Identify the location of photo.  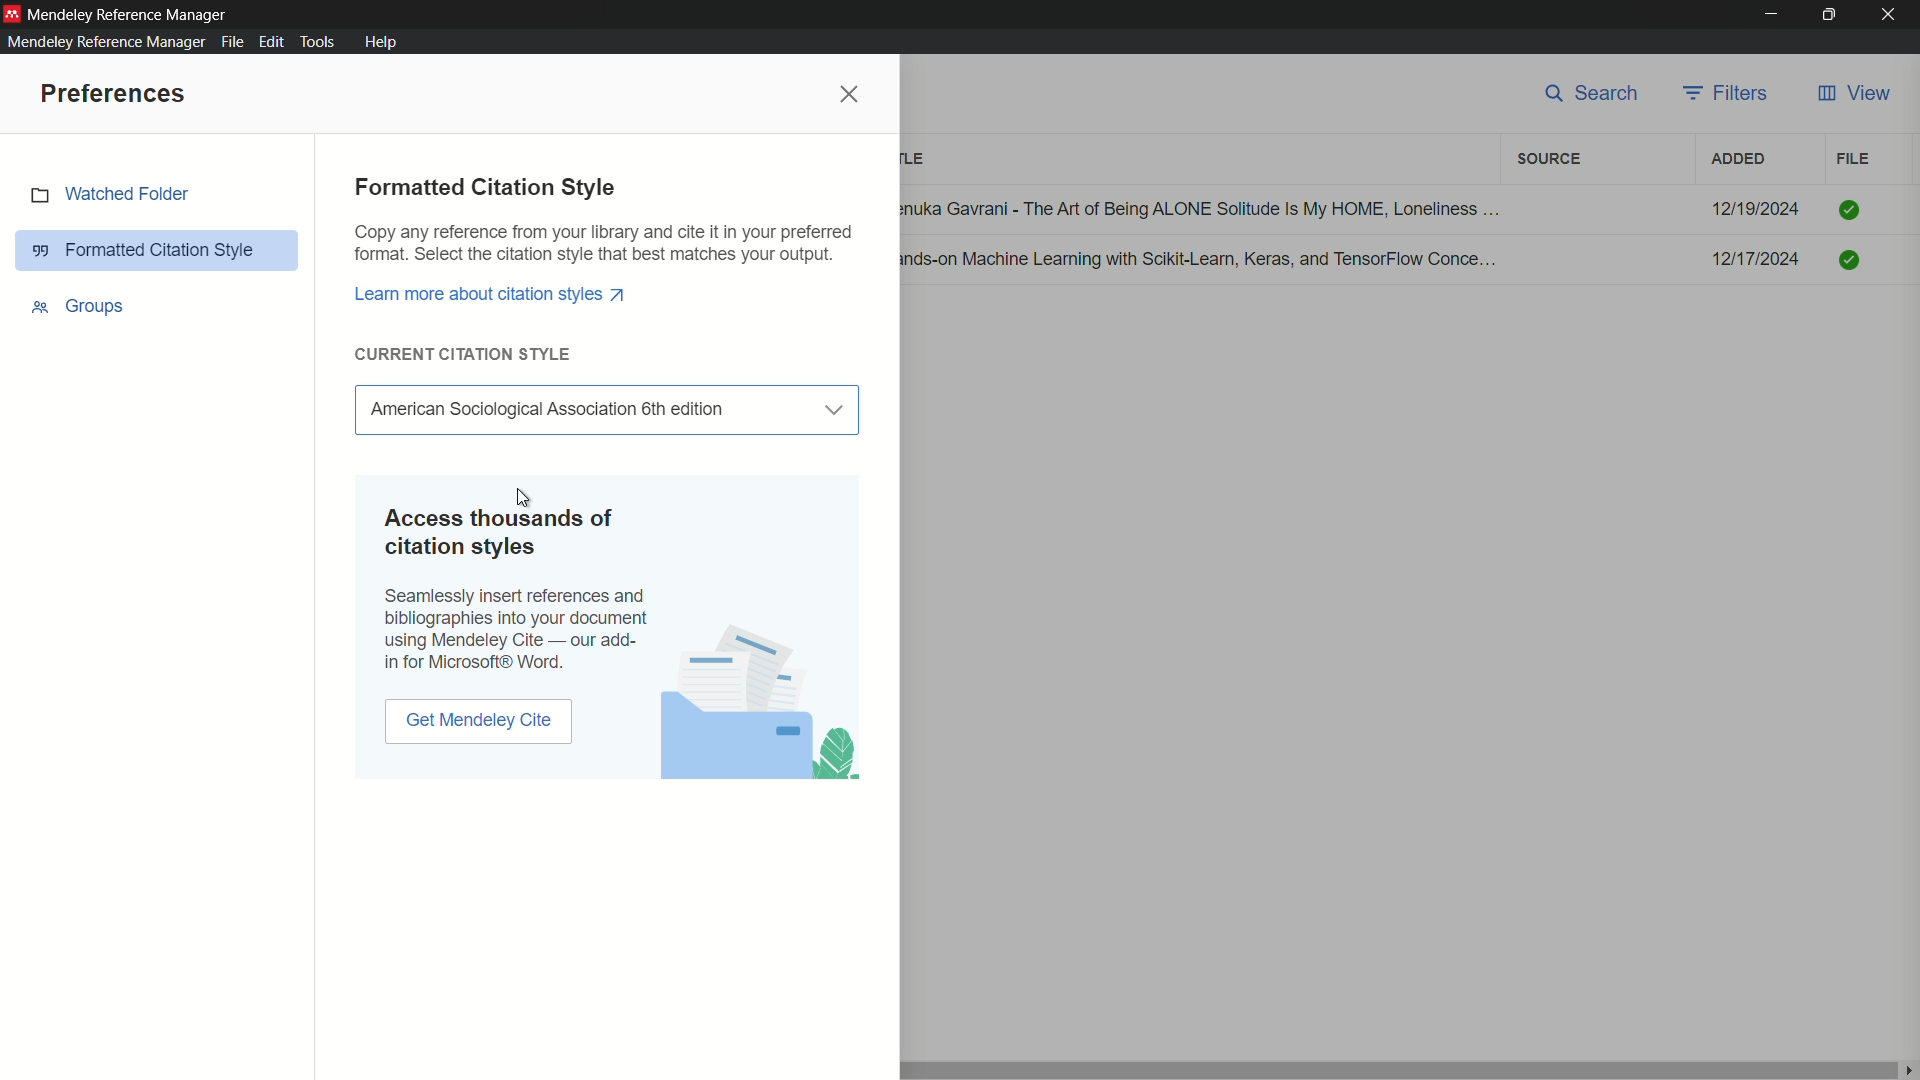
(760, 703).